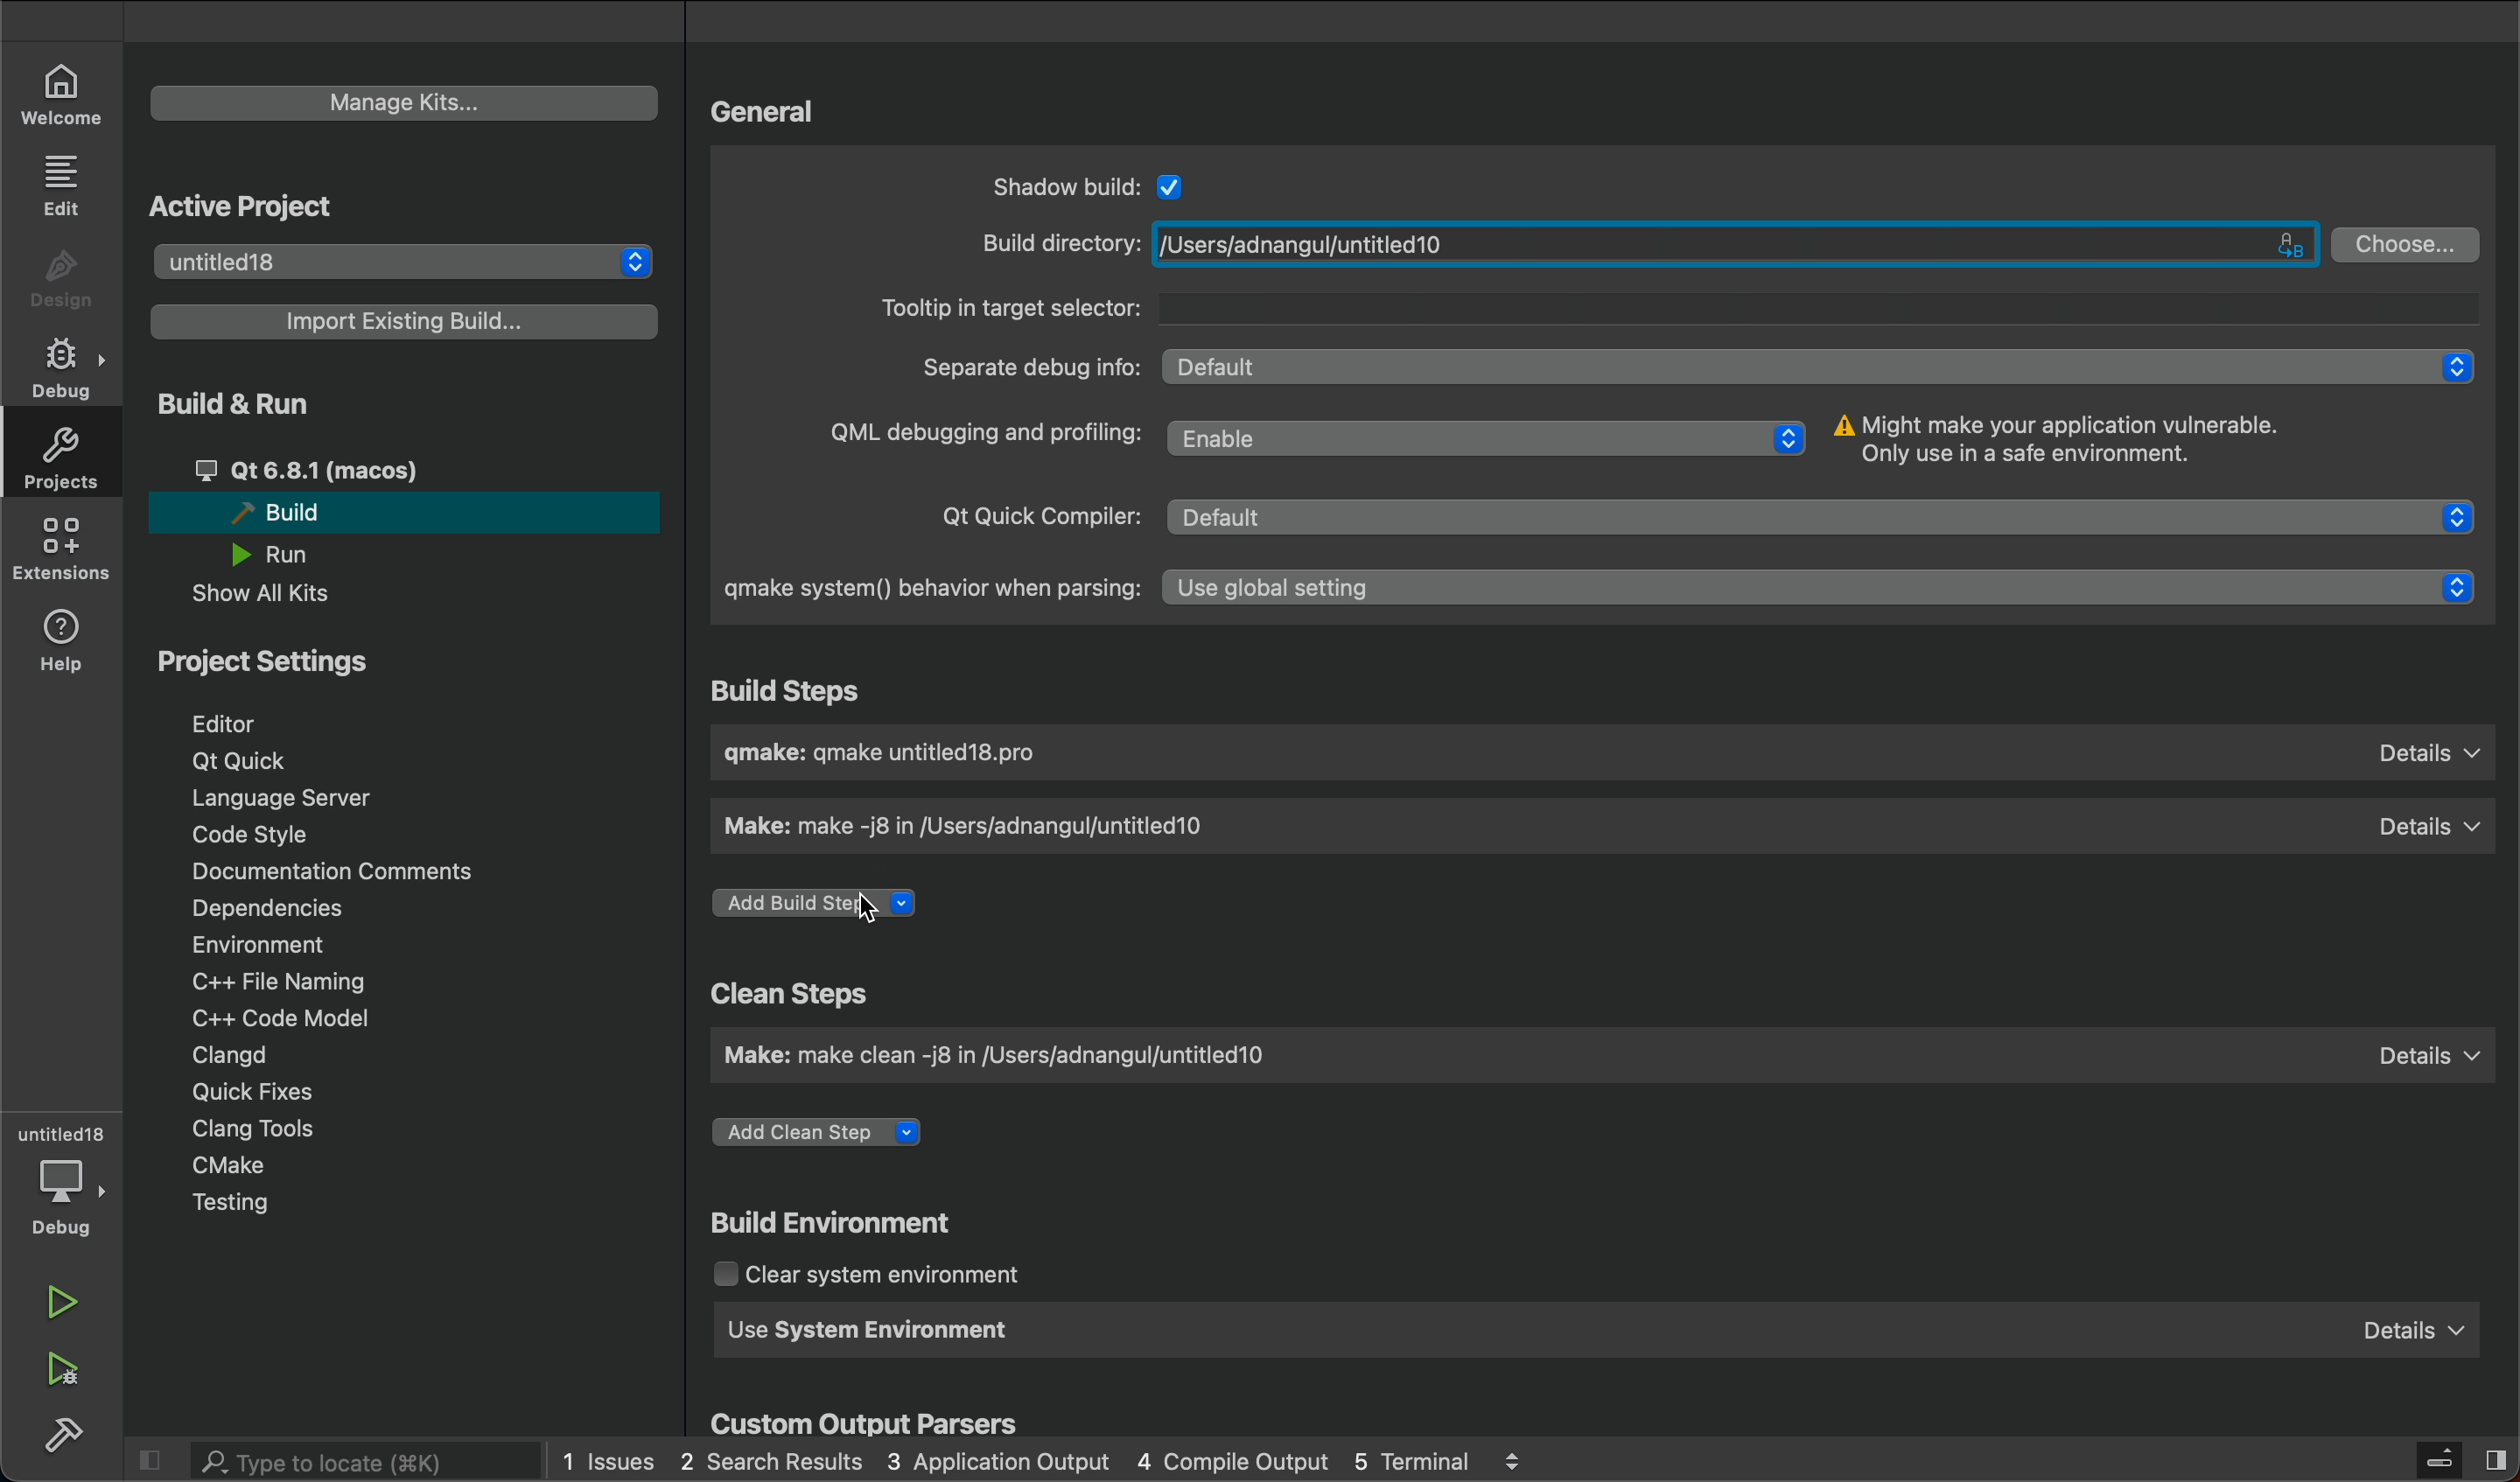  I want to click on Default, so click(1830, 519).